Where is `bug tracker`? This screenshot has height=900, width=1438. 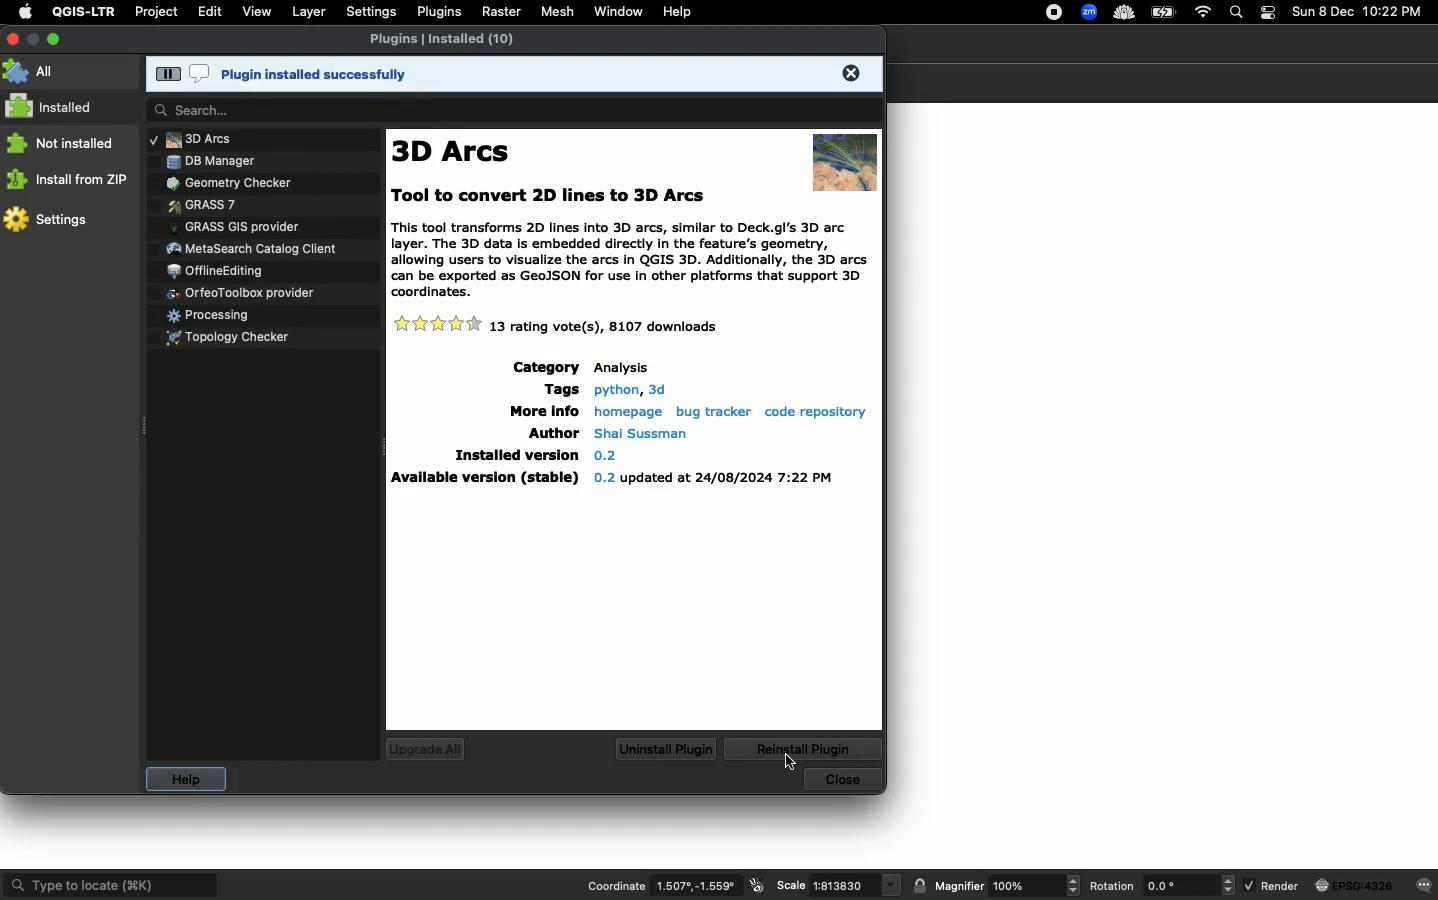 bug tracker is located at coordinates (710, 410).